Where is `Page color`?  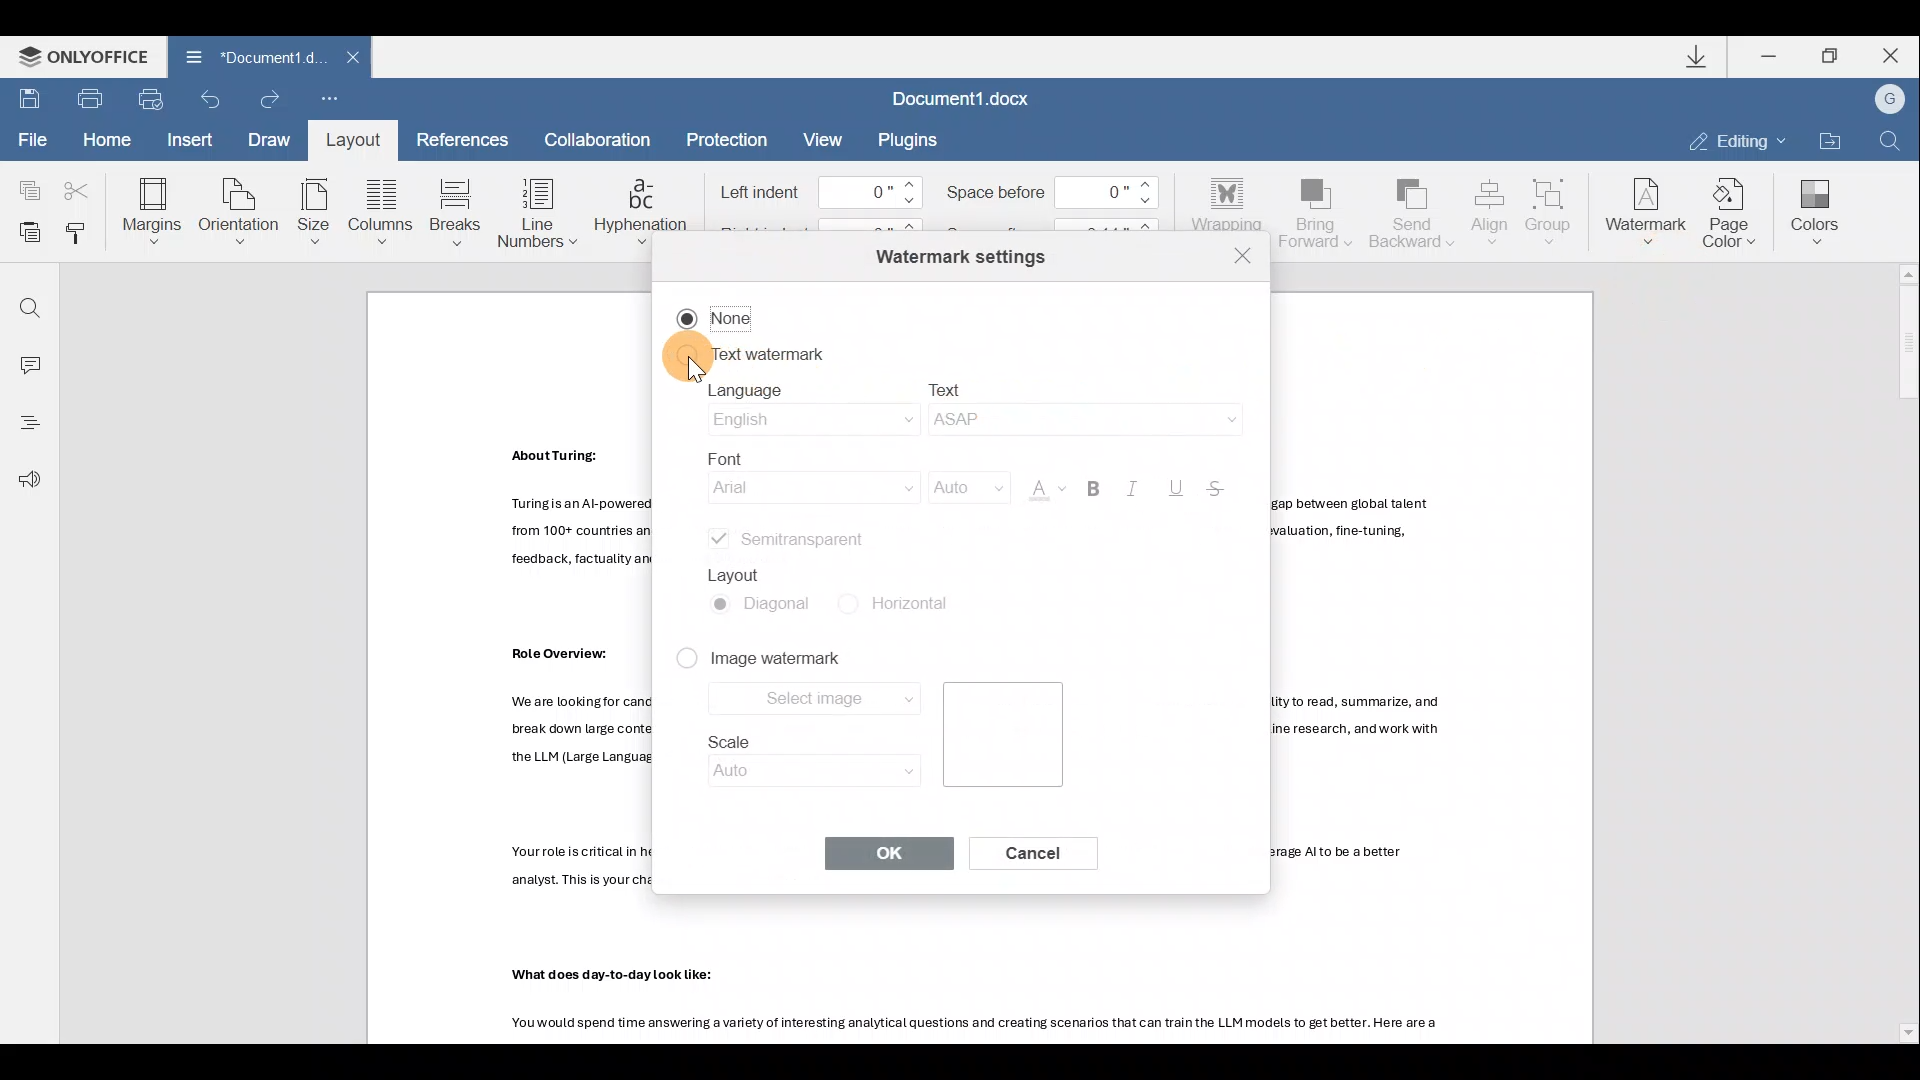
Page color is located at coordinates (1735, 209).